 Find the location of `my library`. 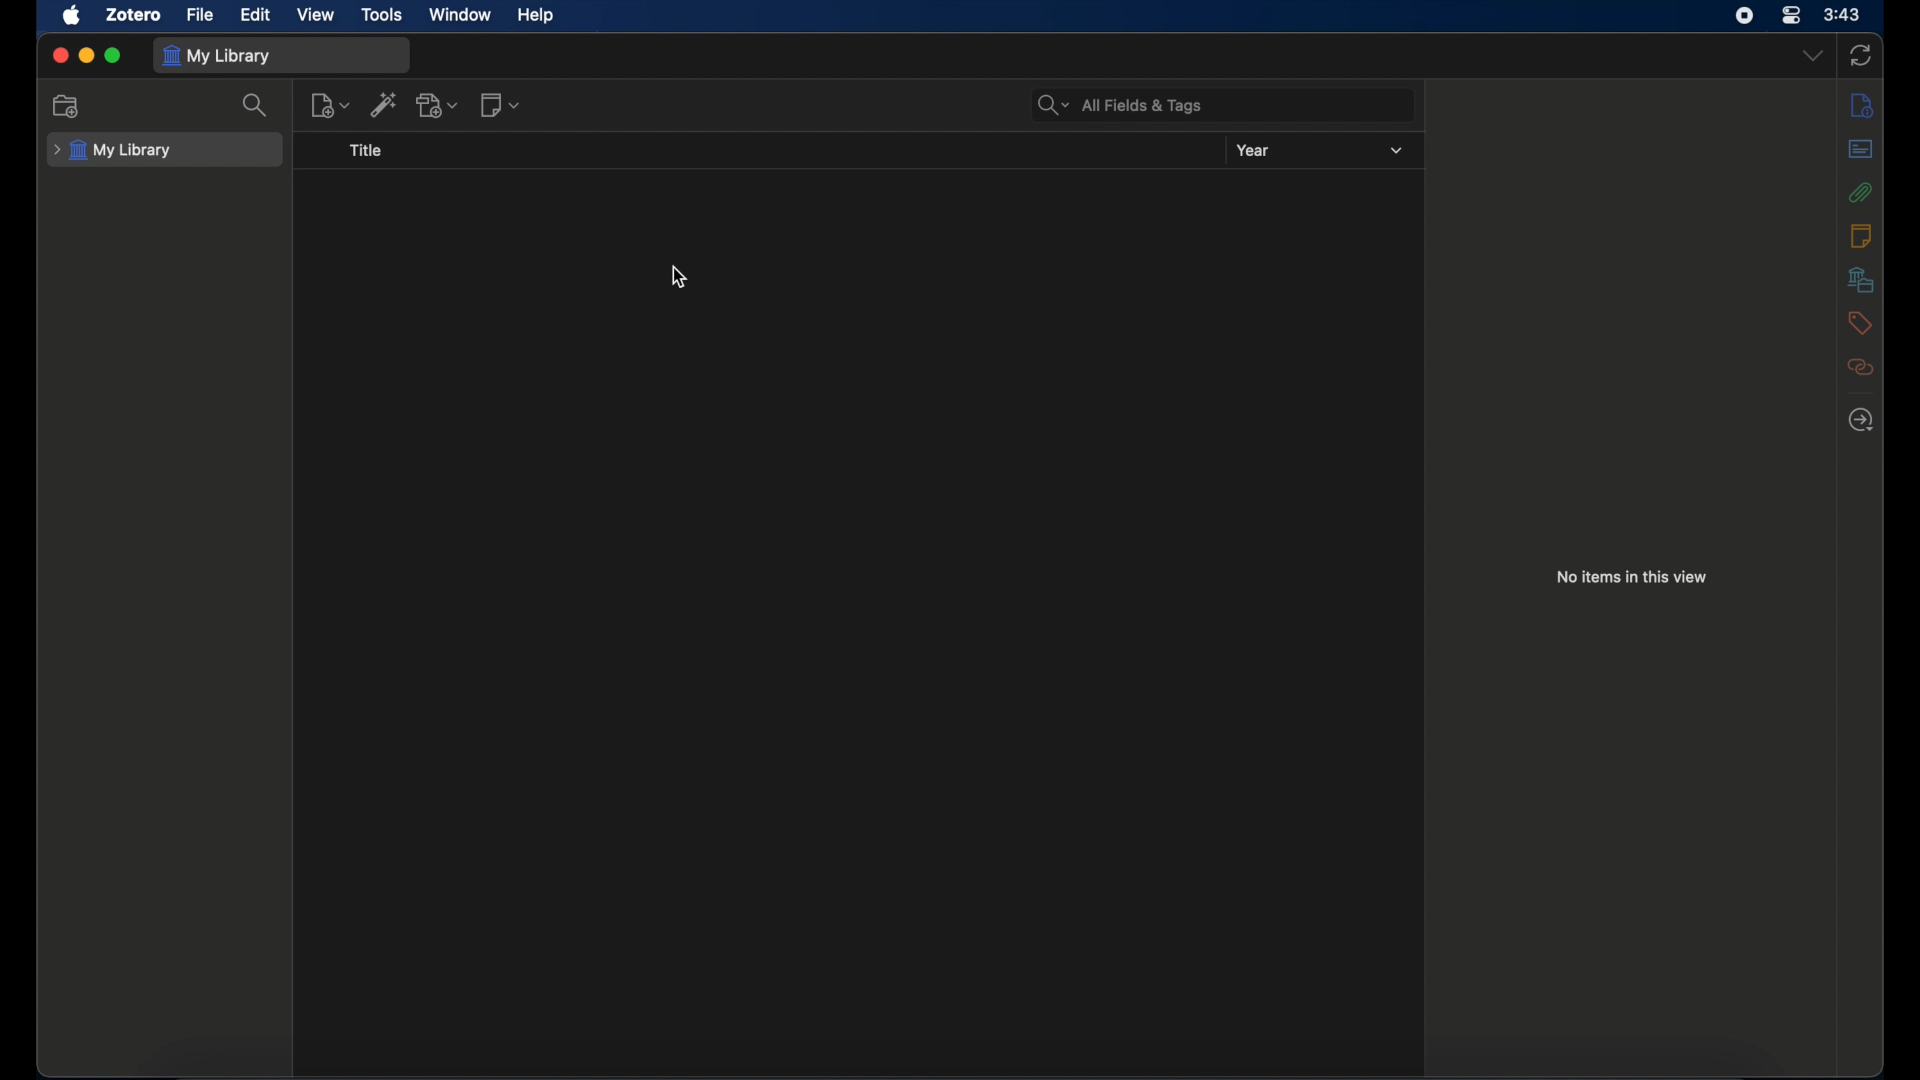

my library is located at coordinates (217, 56).